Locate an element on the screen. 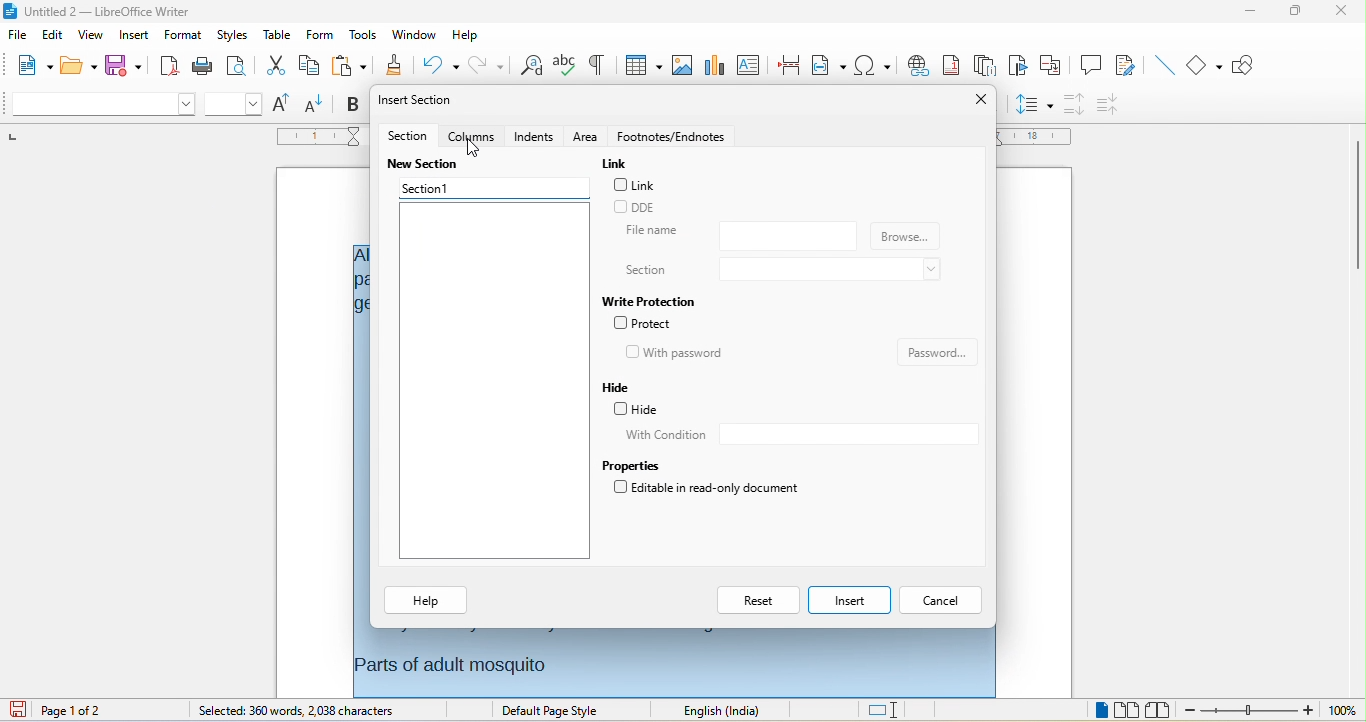 This screenshot has height=722, width=1366. single page view is located at coordinates (1102, 710).